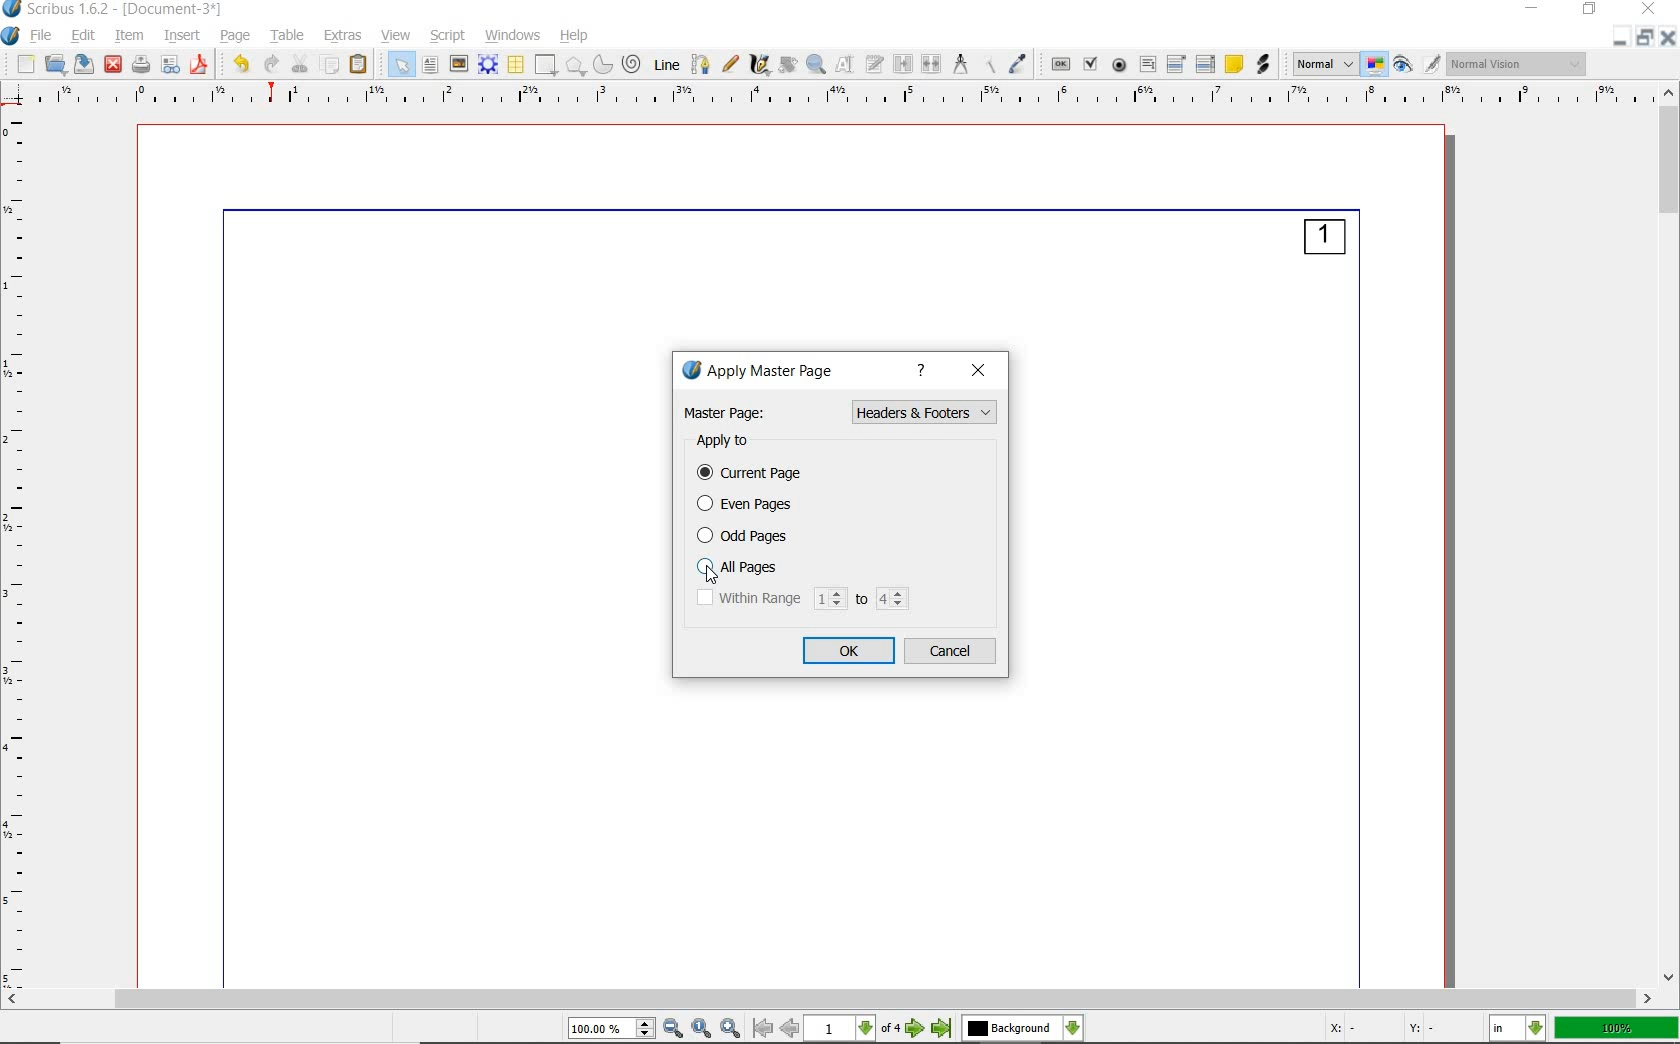 The height and width of the screenshot is (1044, 1680). I want to click on Minimize, so click(1621, 38).